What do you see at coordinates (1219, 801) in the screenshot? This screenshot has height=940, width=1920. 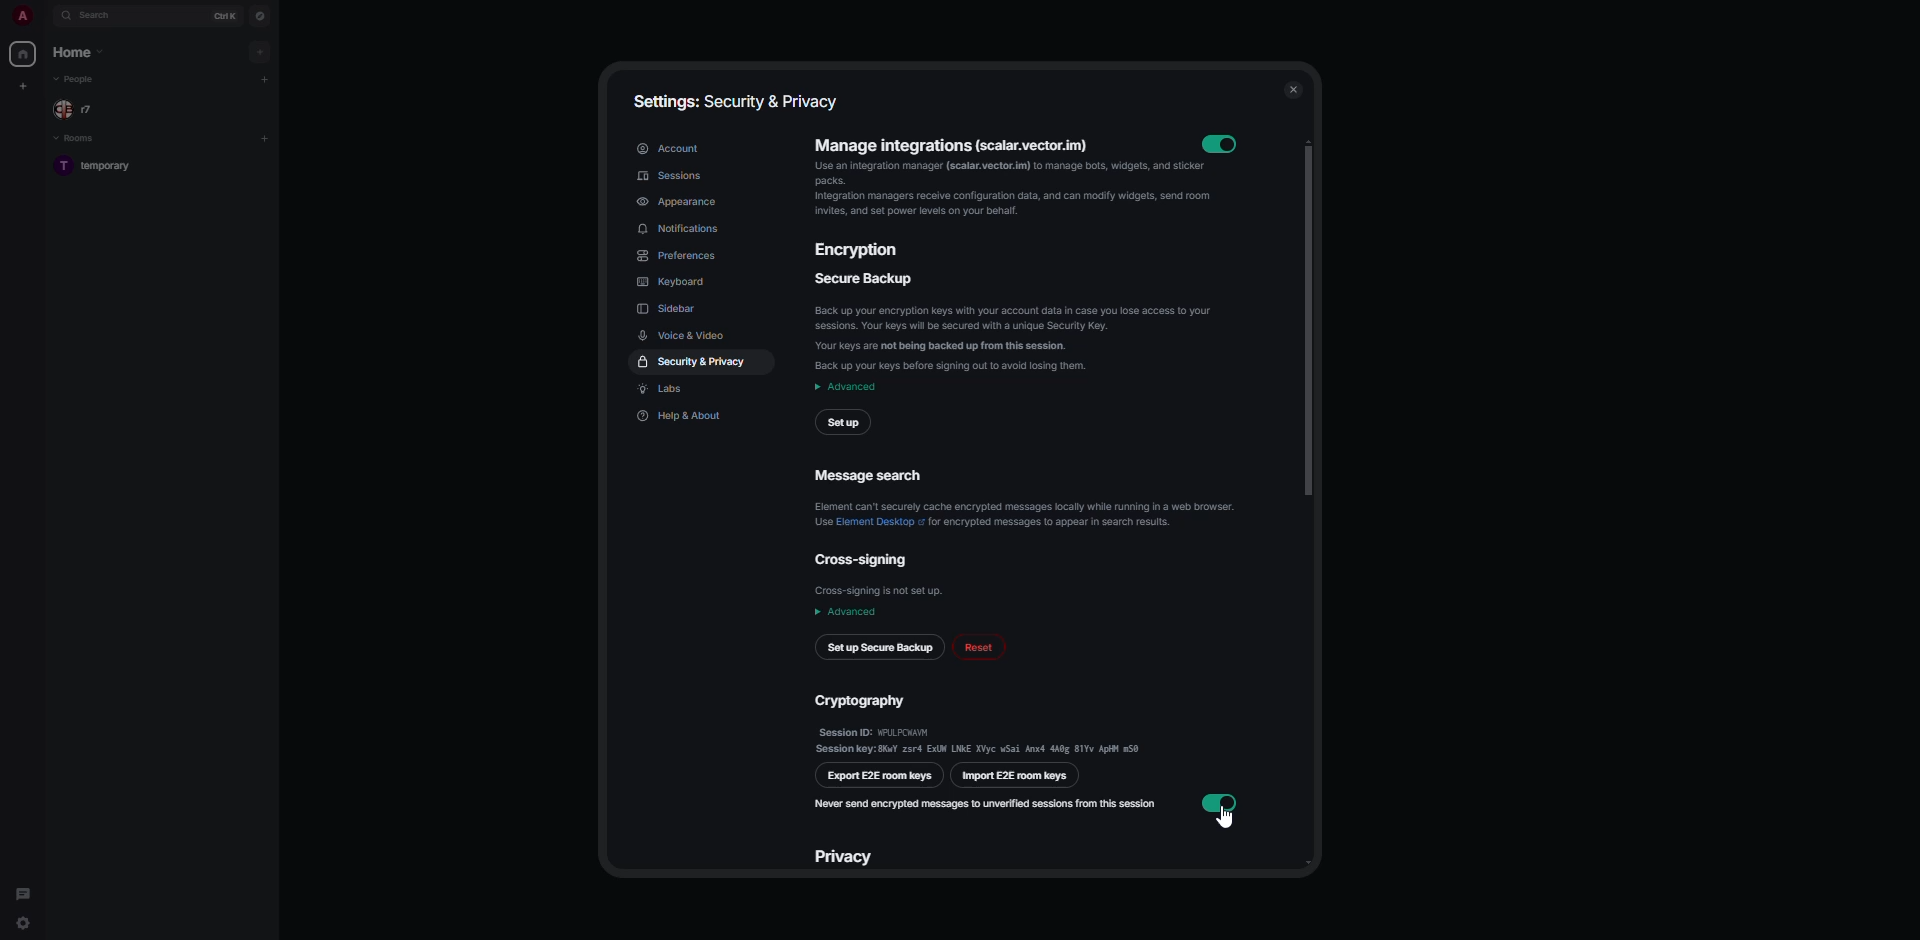 I see `enabled` at bounding box center [1219, 801].